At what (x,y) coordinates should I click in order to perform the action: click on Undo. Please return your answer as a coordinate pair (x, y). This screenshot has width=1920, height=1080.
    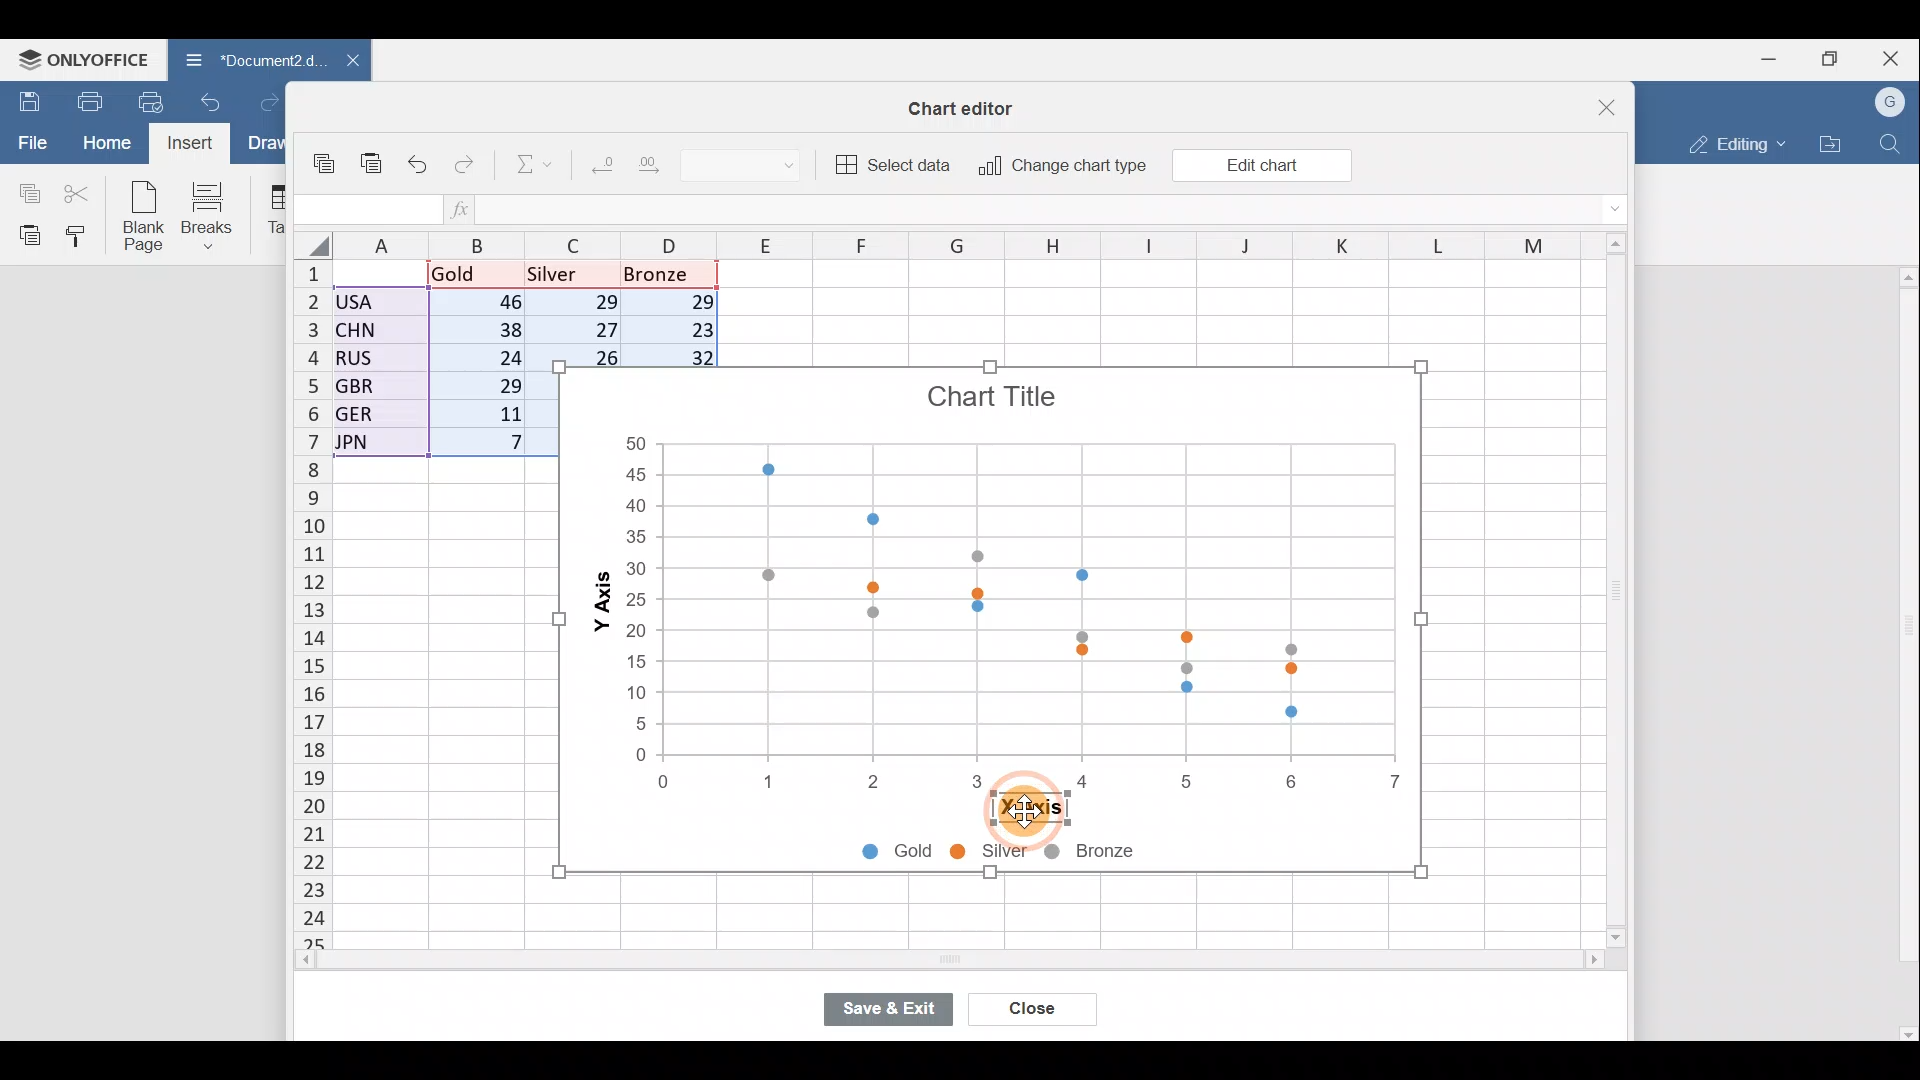
    Looking at the image, I should click on (419, 160).